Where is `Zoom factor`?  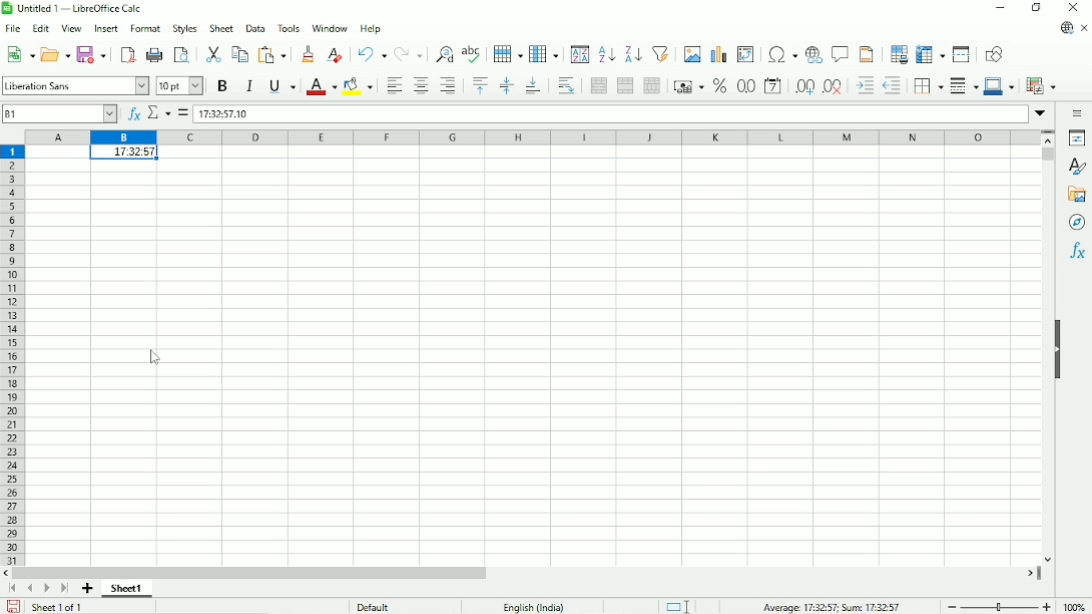
Zoom factor is located at coordinates (1075, 607).